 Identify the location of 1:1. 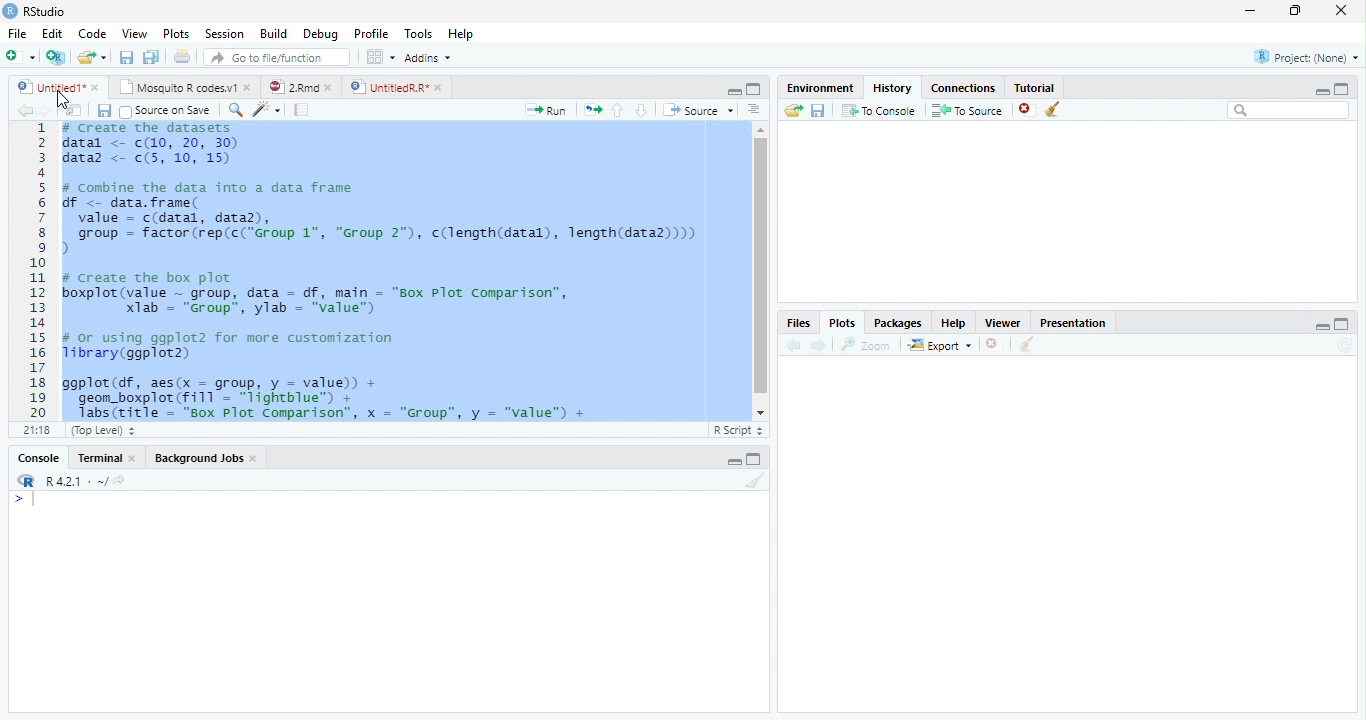
(35, 430).